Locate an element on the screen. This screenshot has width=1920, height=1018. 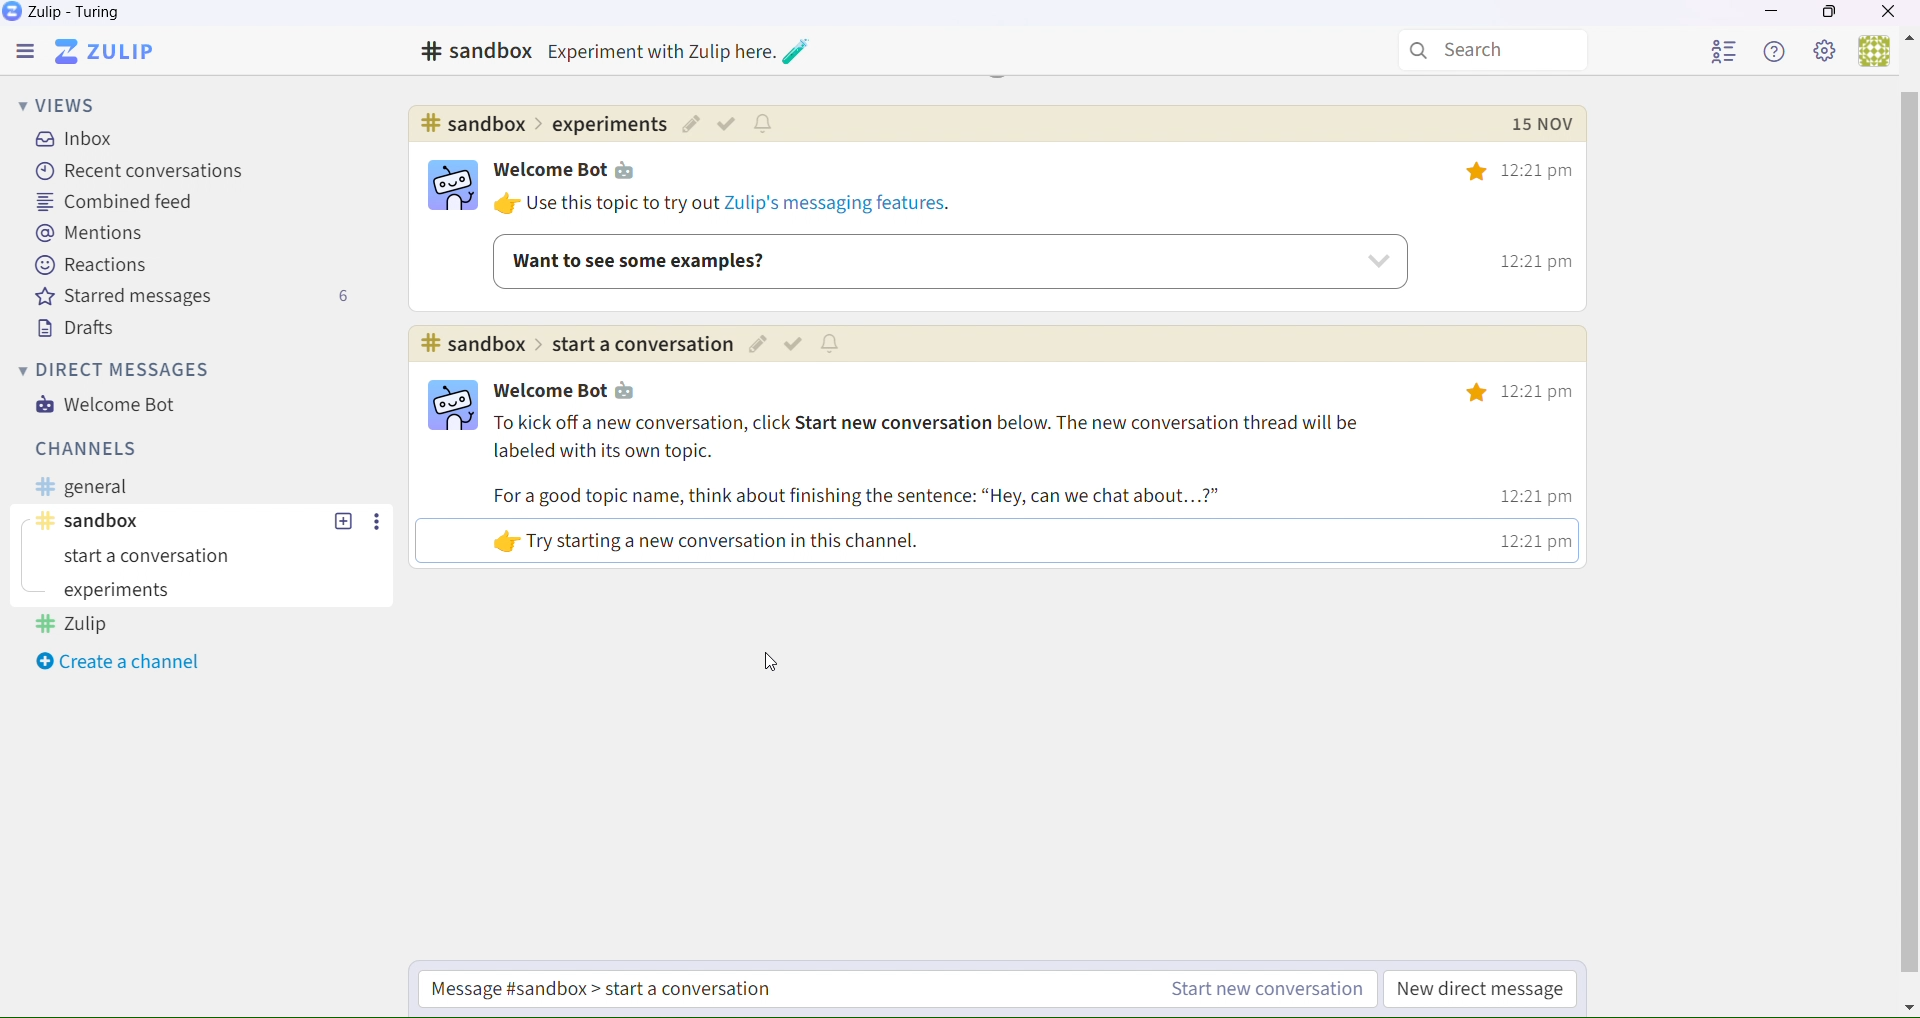
Settings is located at coordinates (1828, 53).